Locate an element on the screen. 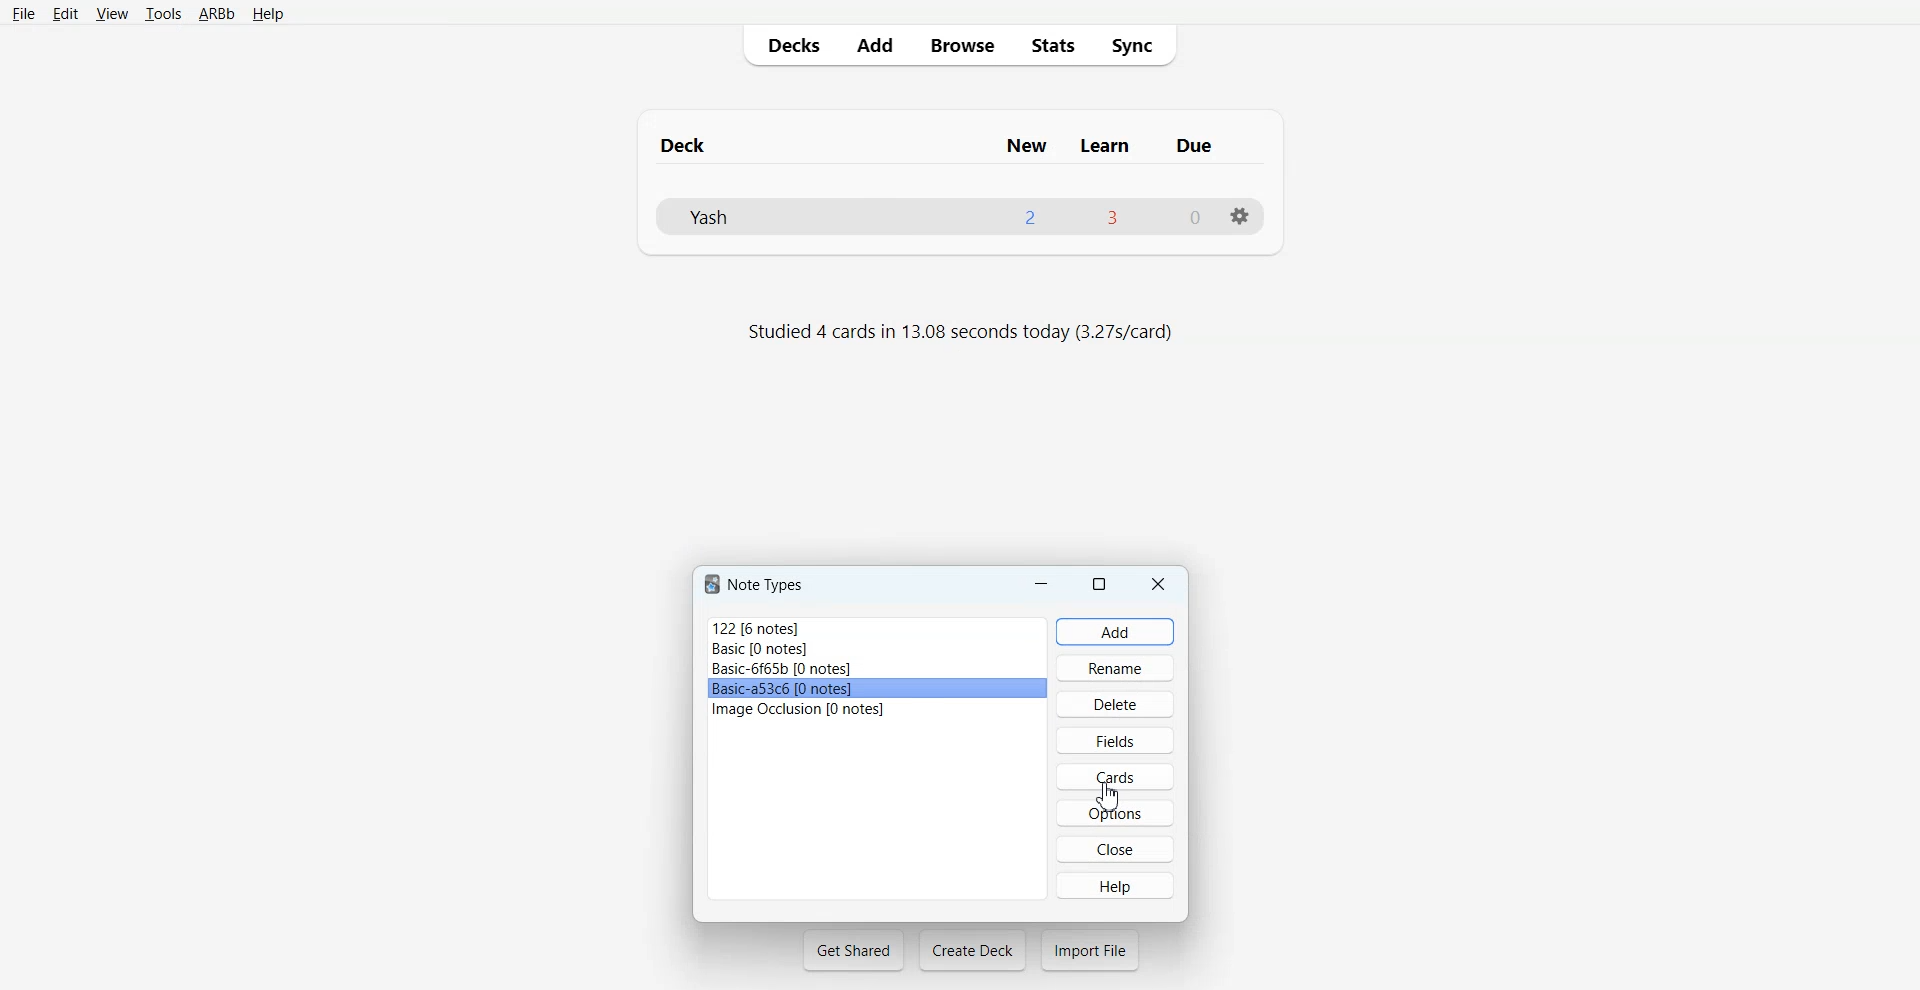 Image resolution: width=1920 pixels, height=990 pixels. Rename is located at coordinates (1116, 667).